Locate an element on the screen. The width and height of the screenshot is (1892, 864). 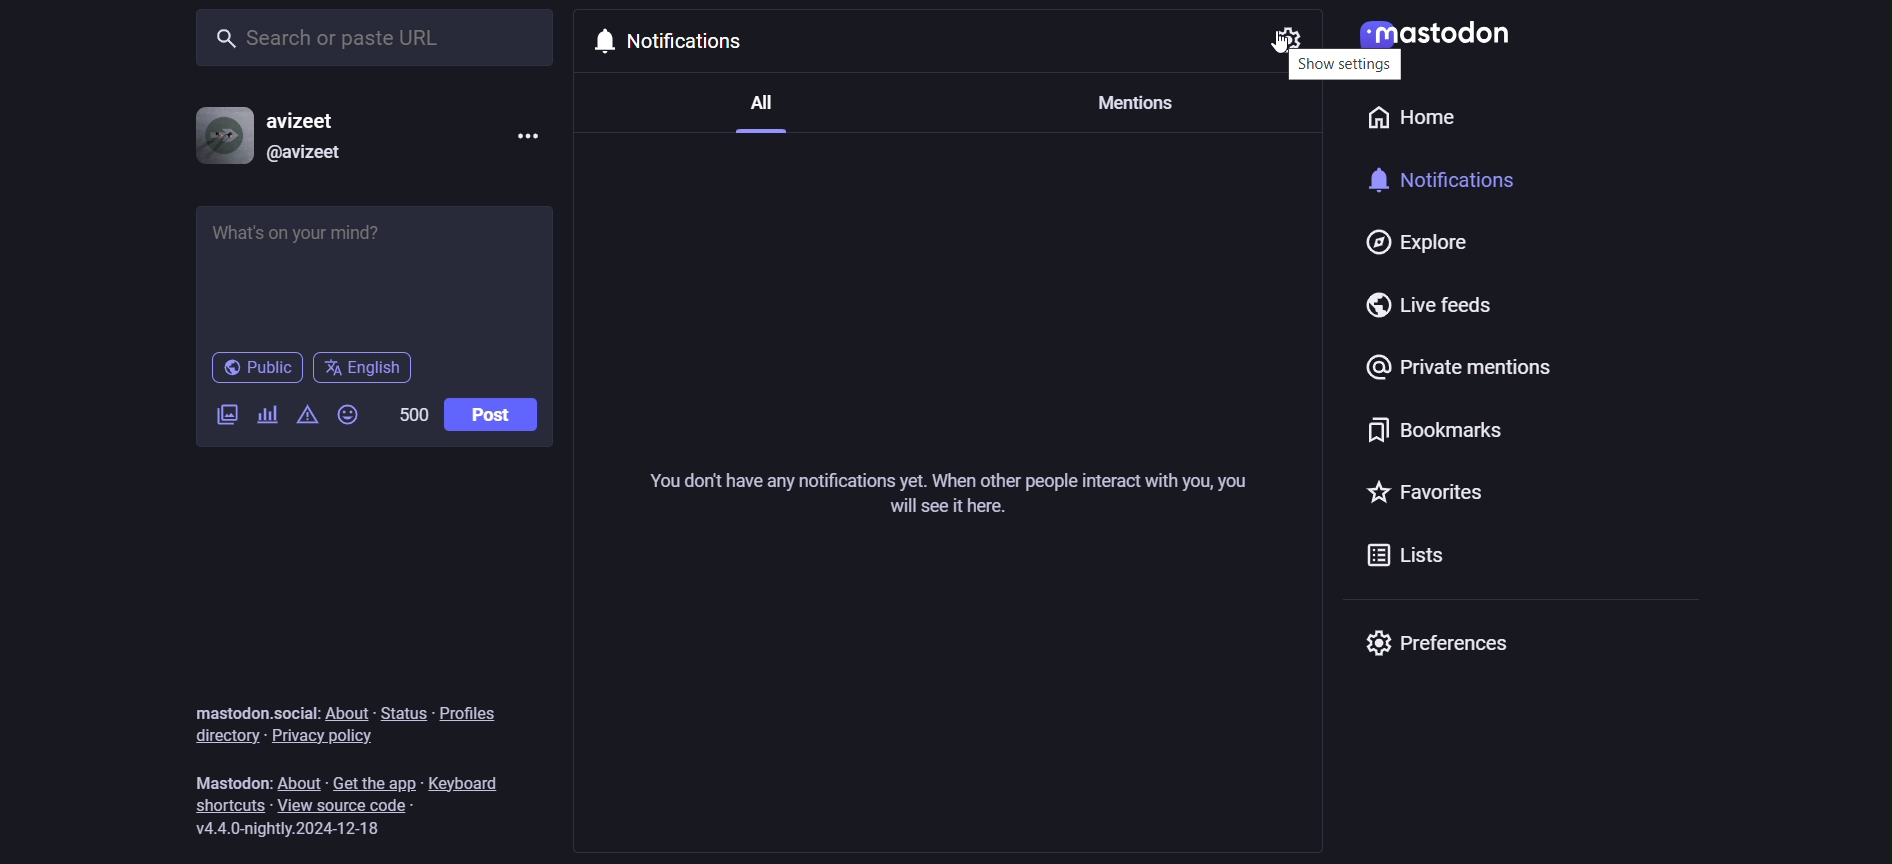
privacy policy is located at coordinates (326, 737).